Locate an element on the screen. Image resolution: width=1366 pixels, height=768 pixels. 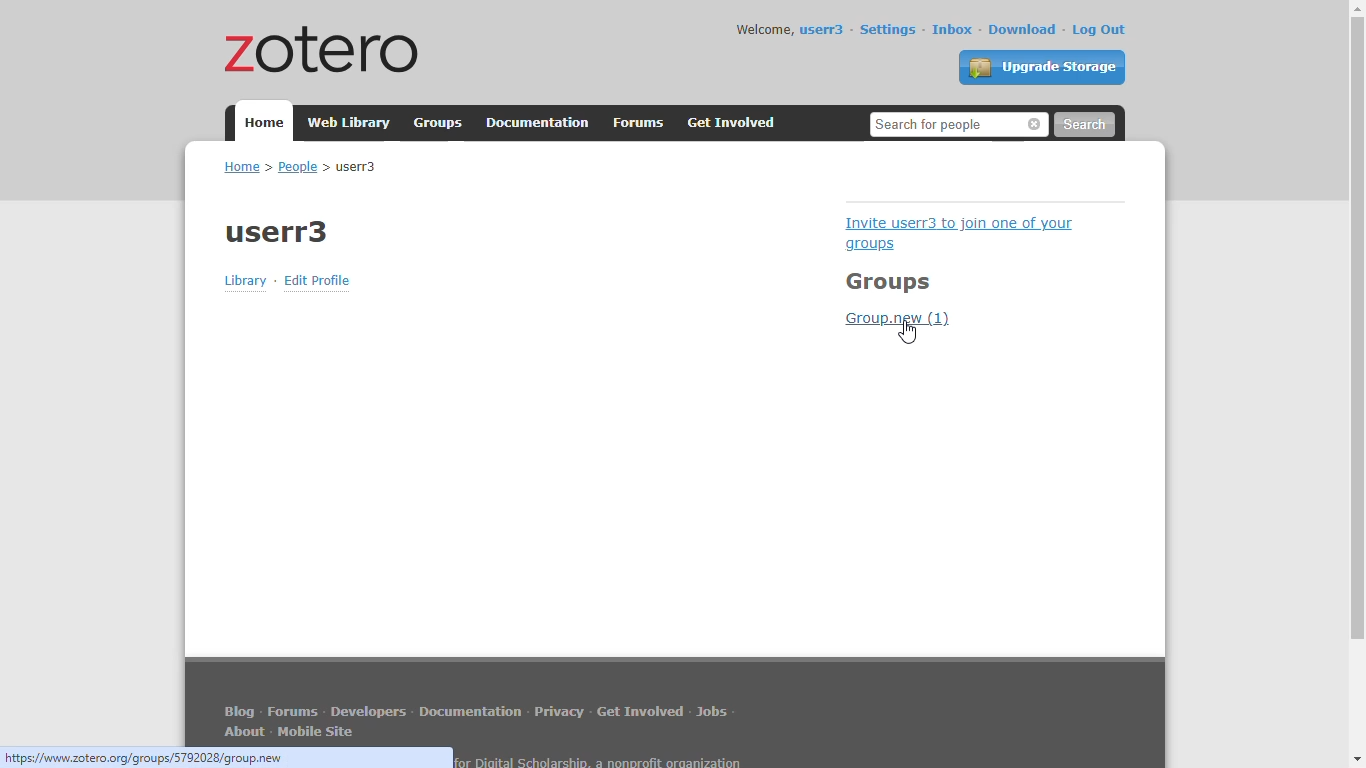
search is located at coordinates (1084, 125).